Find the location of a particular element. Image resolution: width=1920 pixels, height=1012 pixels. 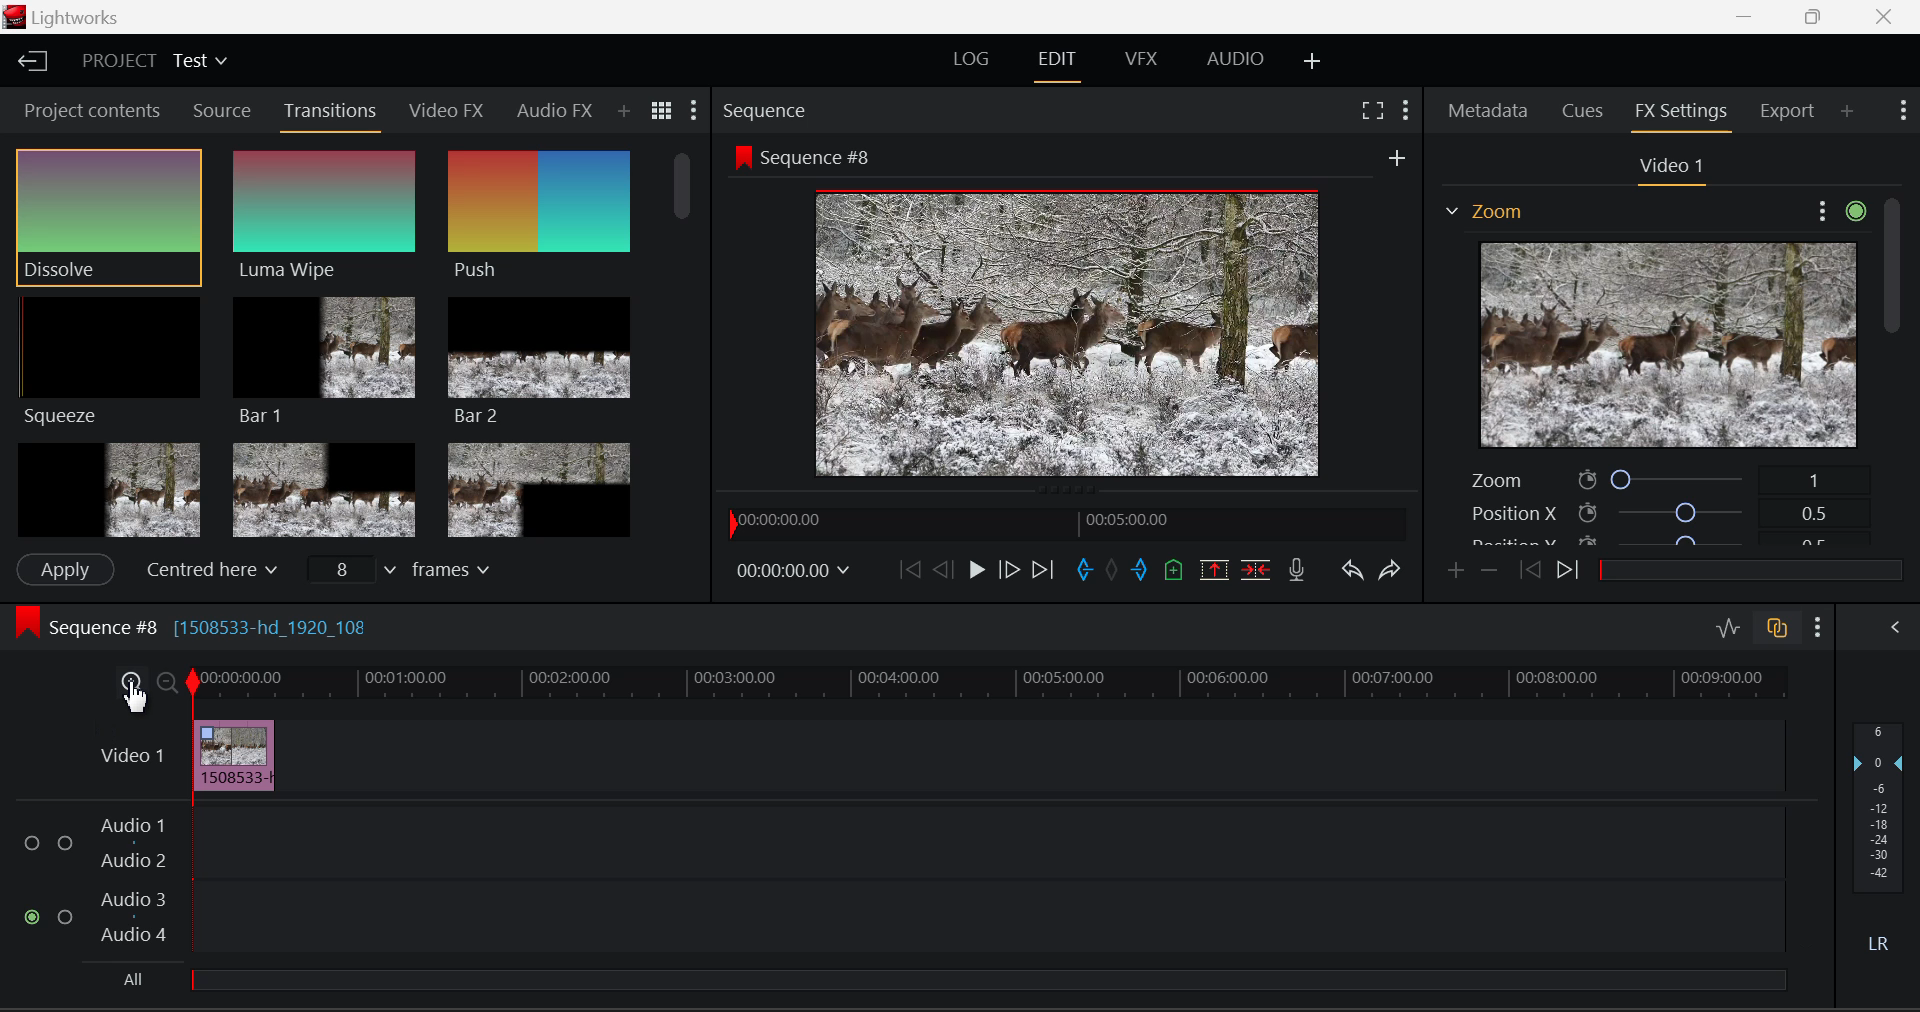

VFX Layout is located at coordinates (1141, 56).